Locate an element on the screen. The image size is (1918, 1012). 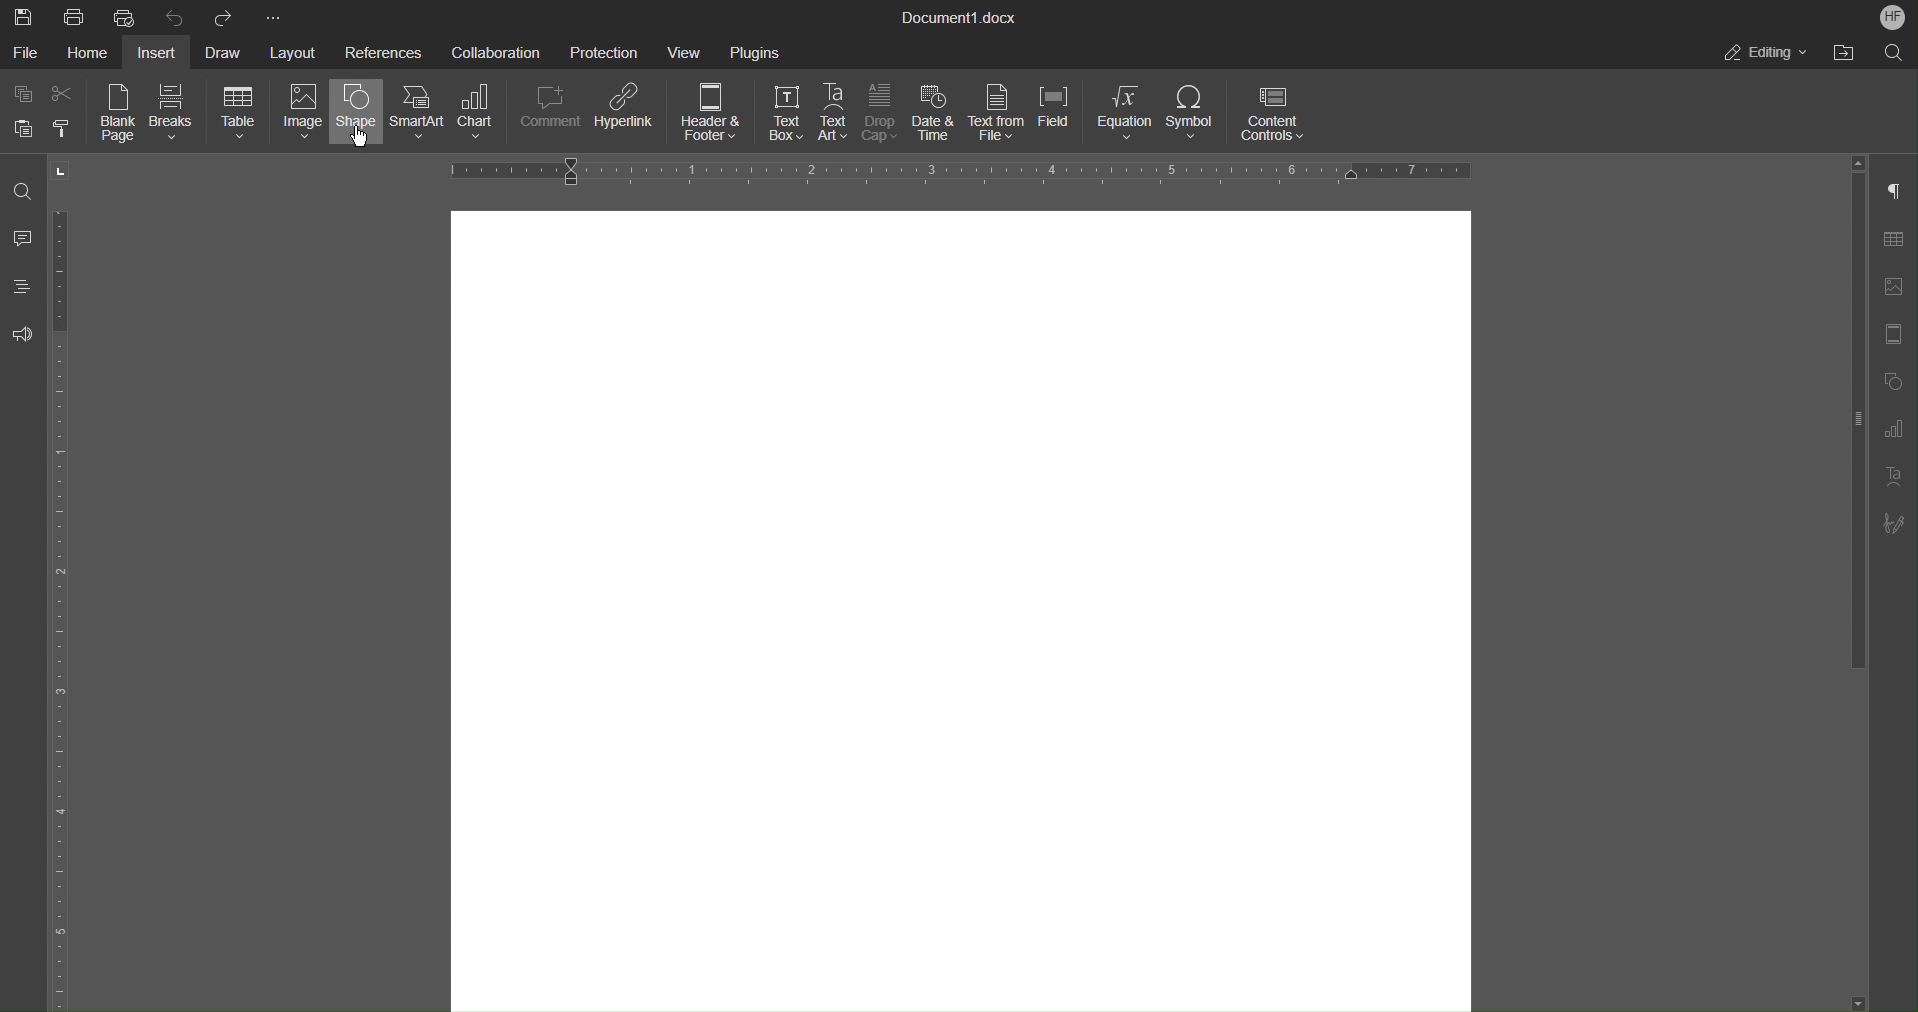
Symbol is located at coordinates (1194, 116).